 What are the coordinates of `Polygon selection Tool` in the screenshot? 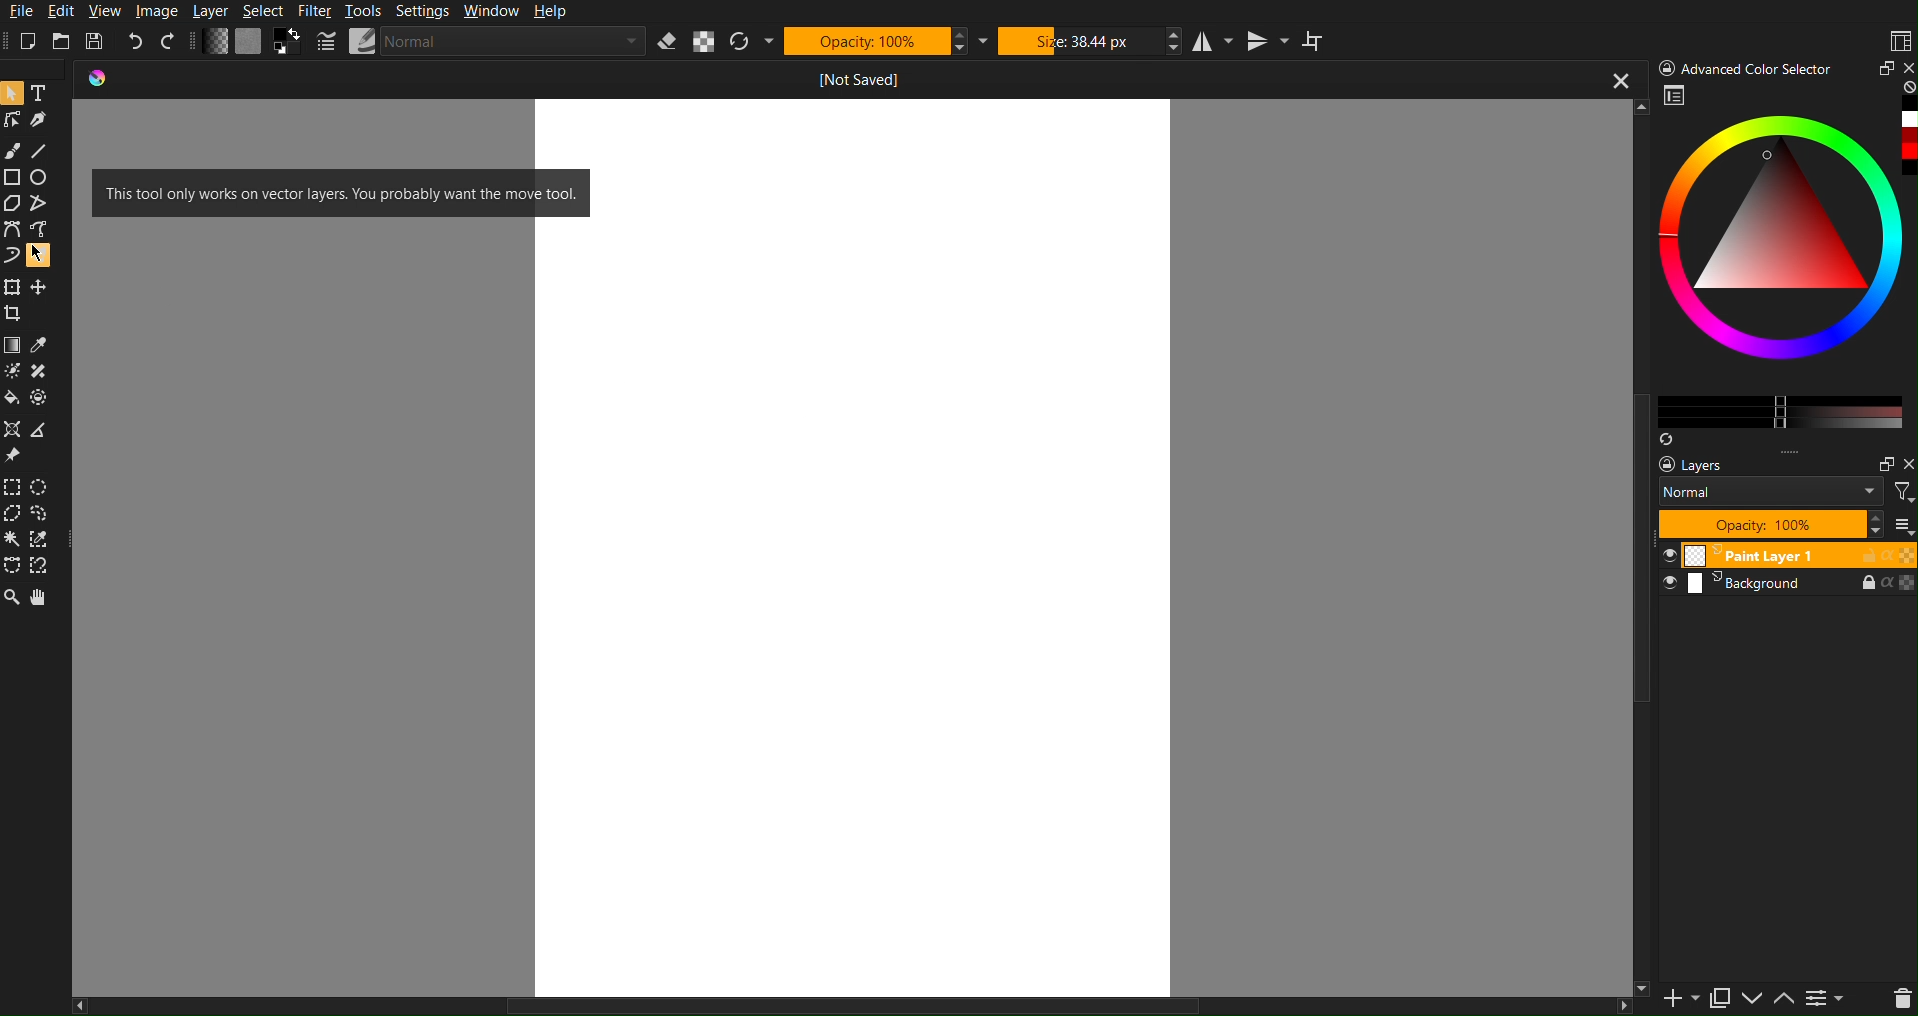 It's located at (14, 514).